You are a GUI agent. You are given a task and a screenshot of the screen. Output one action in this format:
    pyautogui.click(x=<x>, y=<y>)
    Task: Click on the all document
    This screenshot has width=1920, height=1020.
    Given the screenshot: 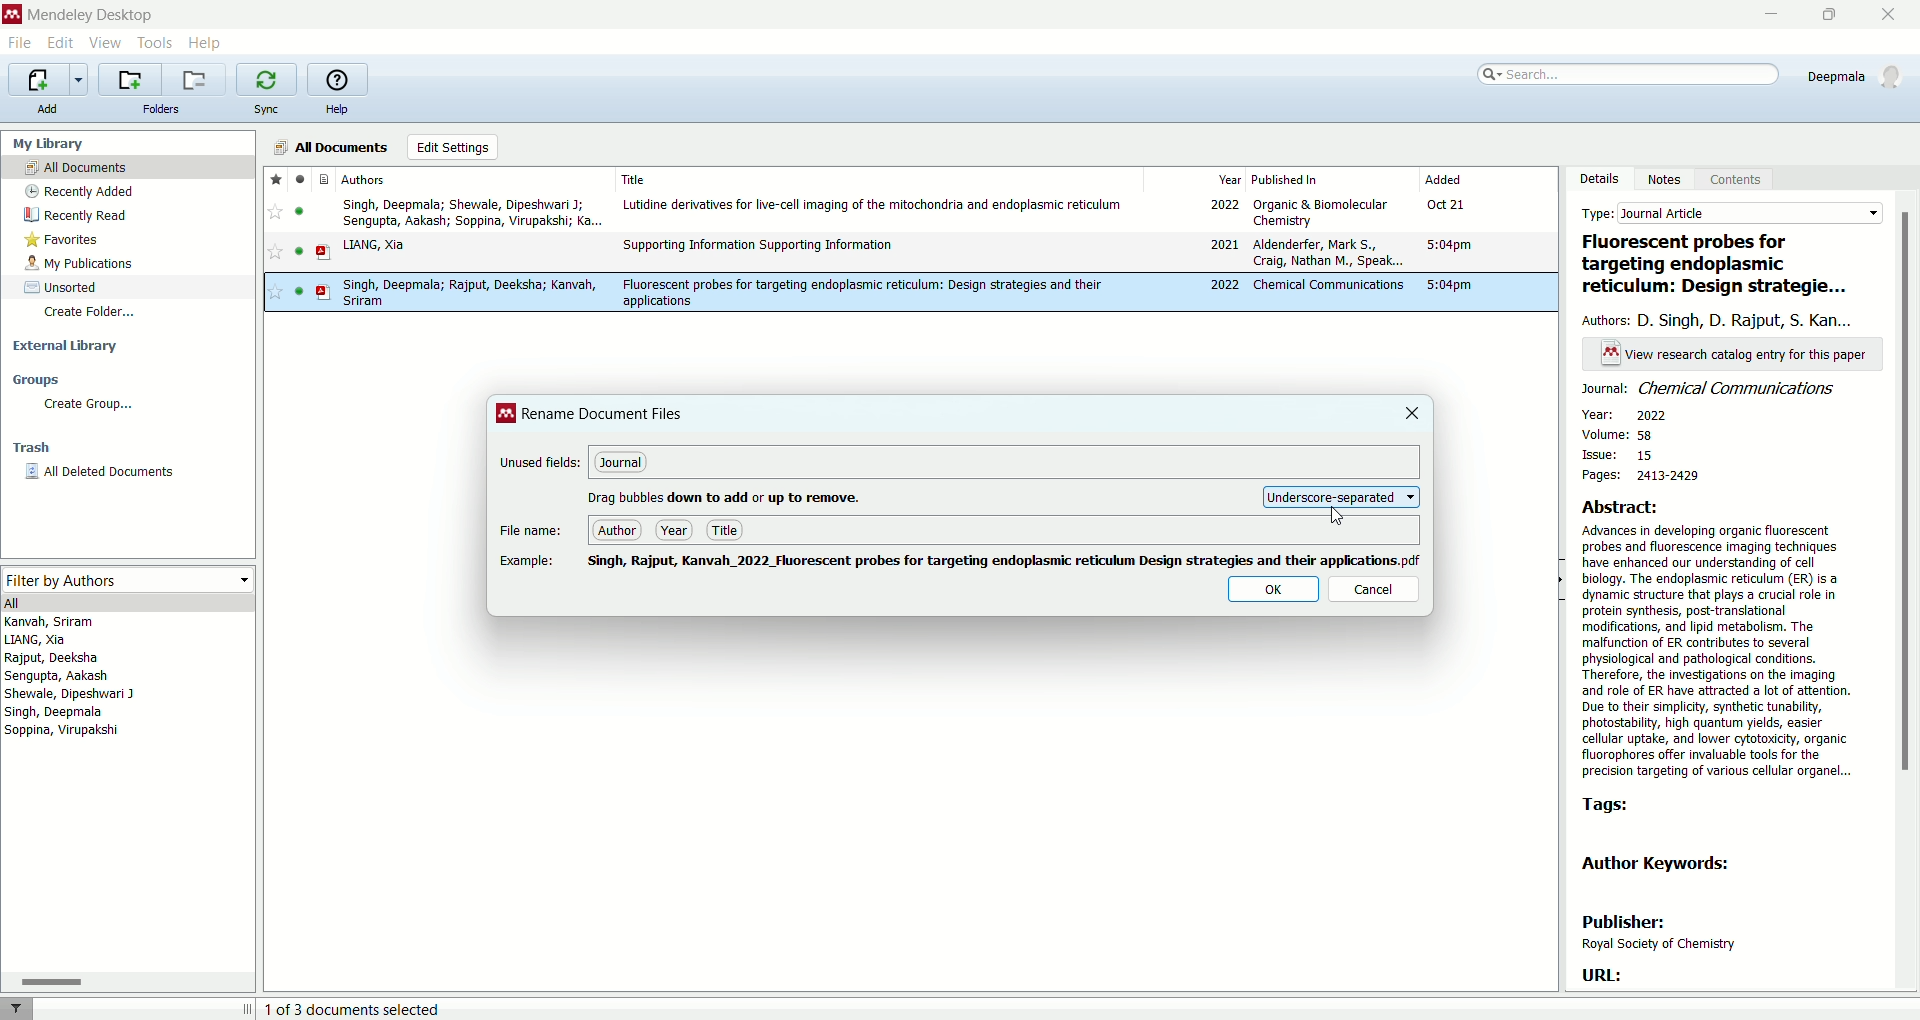 What is the action you would take?
    pyautogui.click(x=129, y=167)
    